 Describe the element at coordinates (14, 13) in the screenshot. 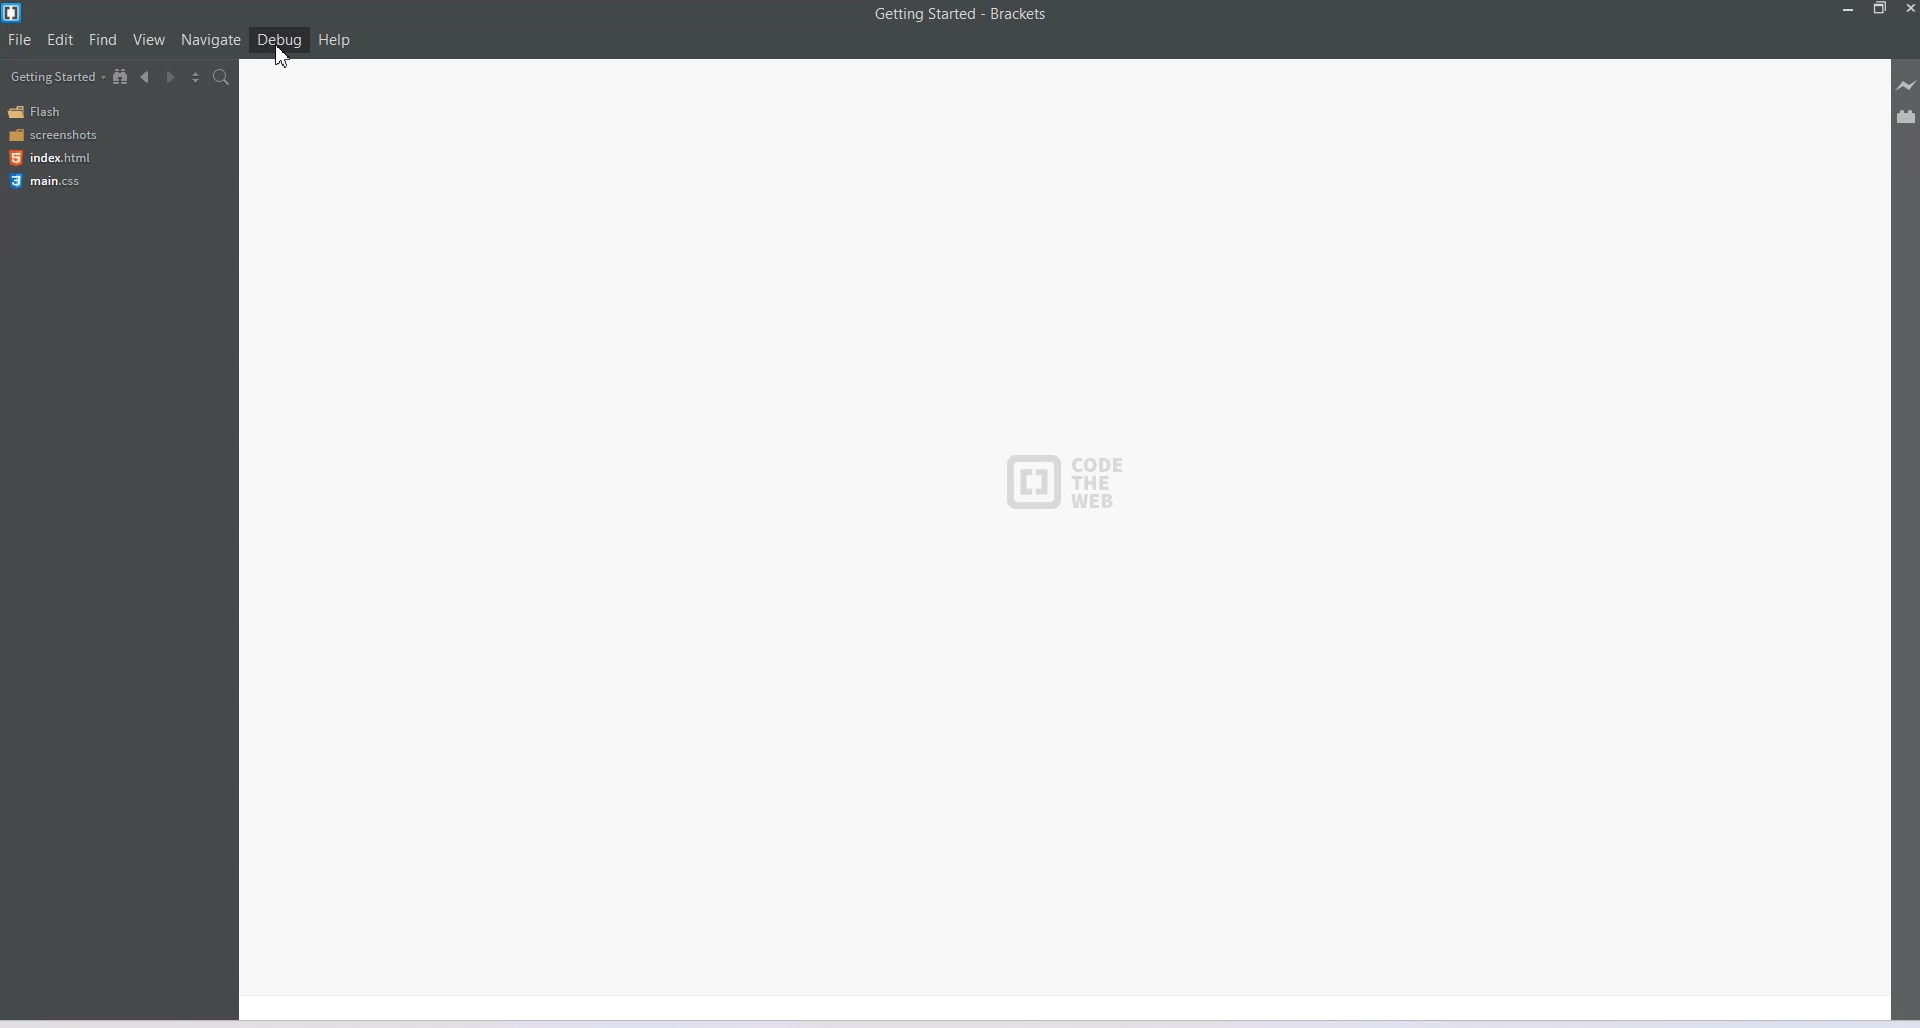

I see `Logo` at that location.